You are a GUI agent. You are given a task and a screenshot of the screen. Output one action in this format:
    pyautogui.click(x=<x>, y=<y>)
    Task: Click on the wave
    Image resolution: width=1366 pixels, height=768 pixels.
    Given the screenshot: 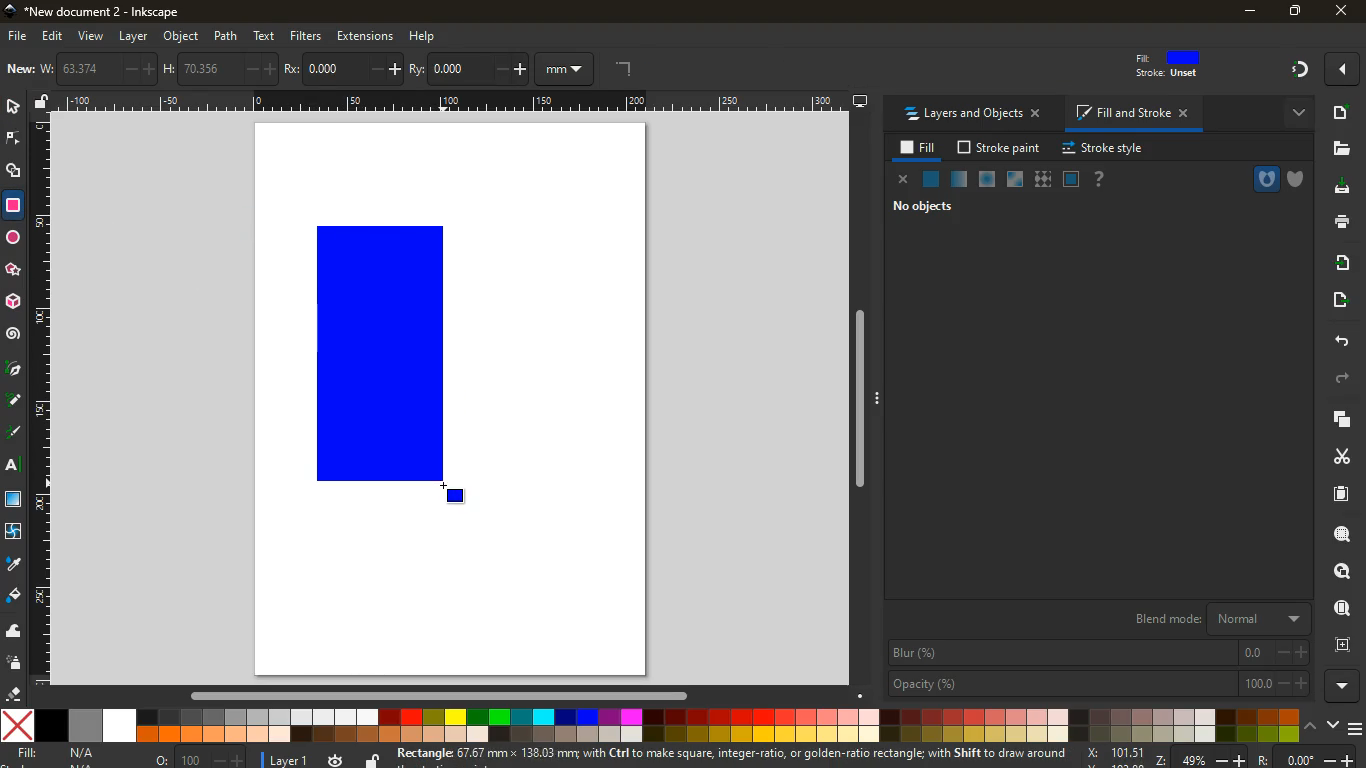 What is the action you would take?
    pyautogui.click(x=14, y=631)
    